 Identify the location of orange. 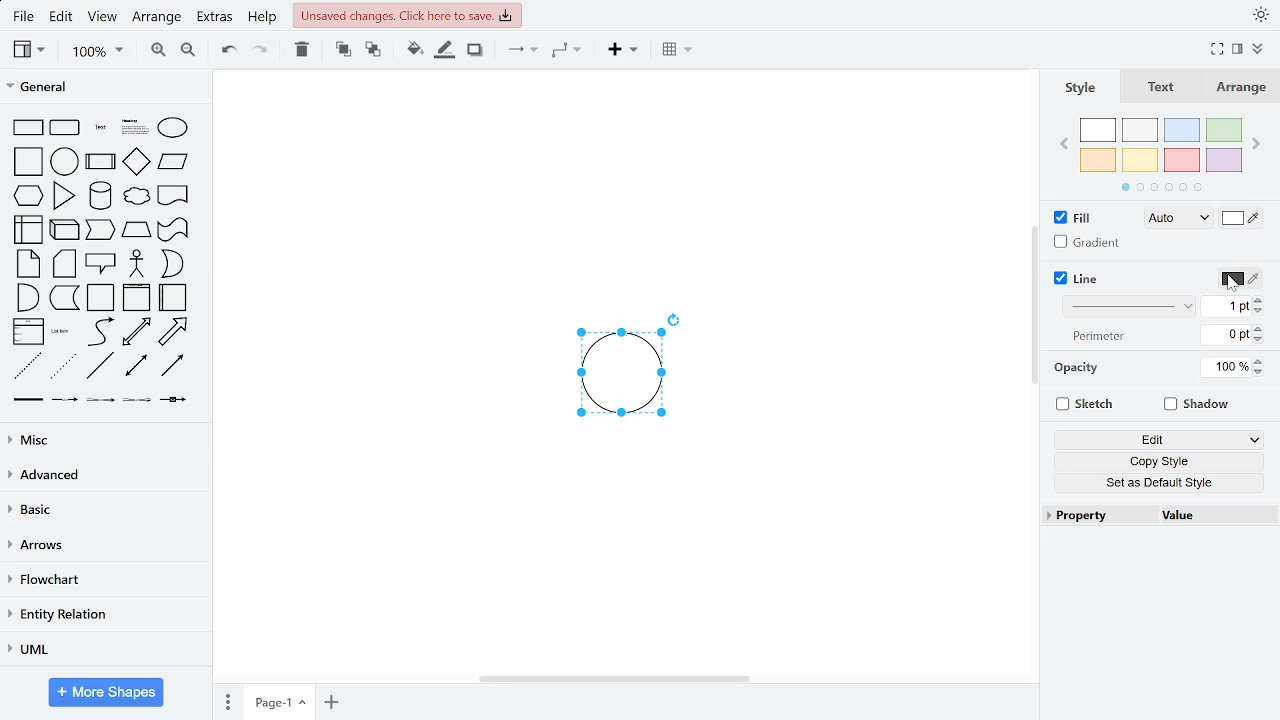
(1098, 159).